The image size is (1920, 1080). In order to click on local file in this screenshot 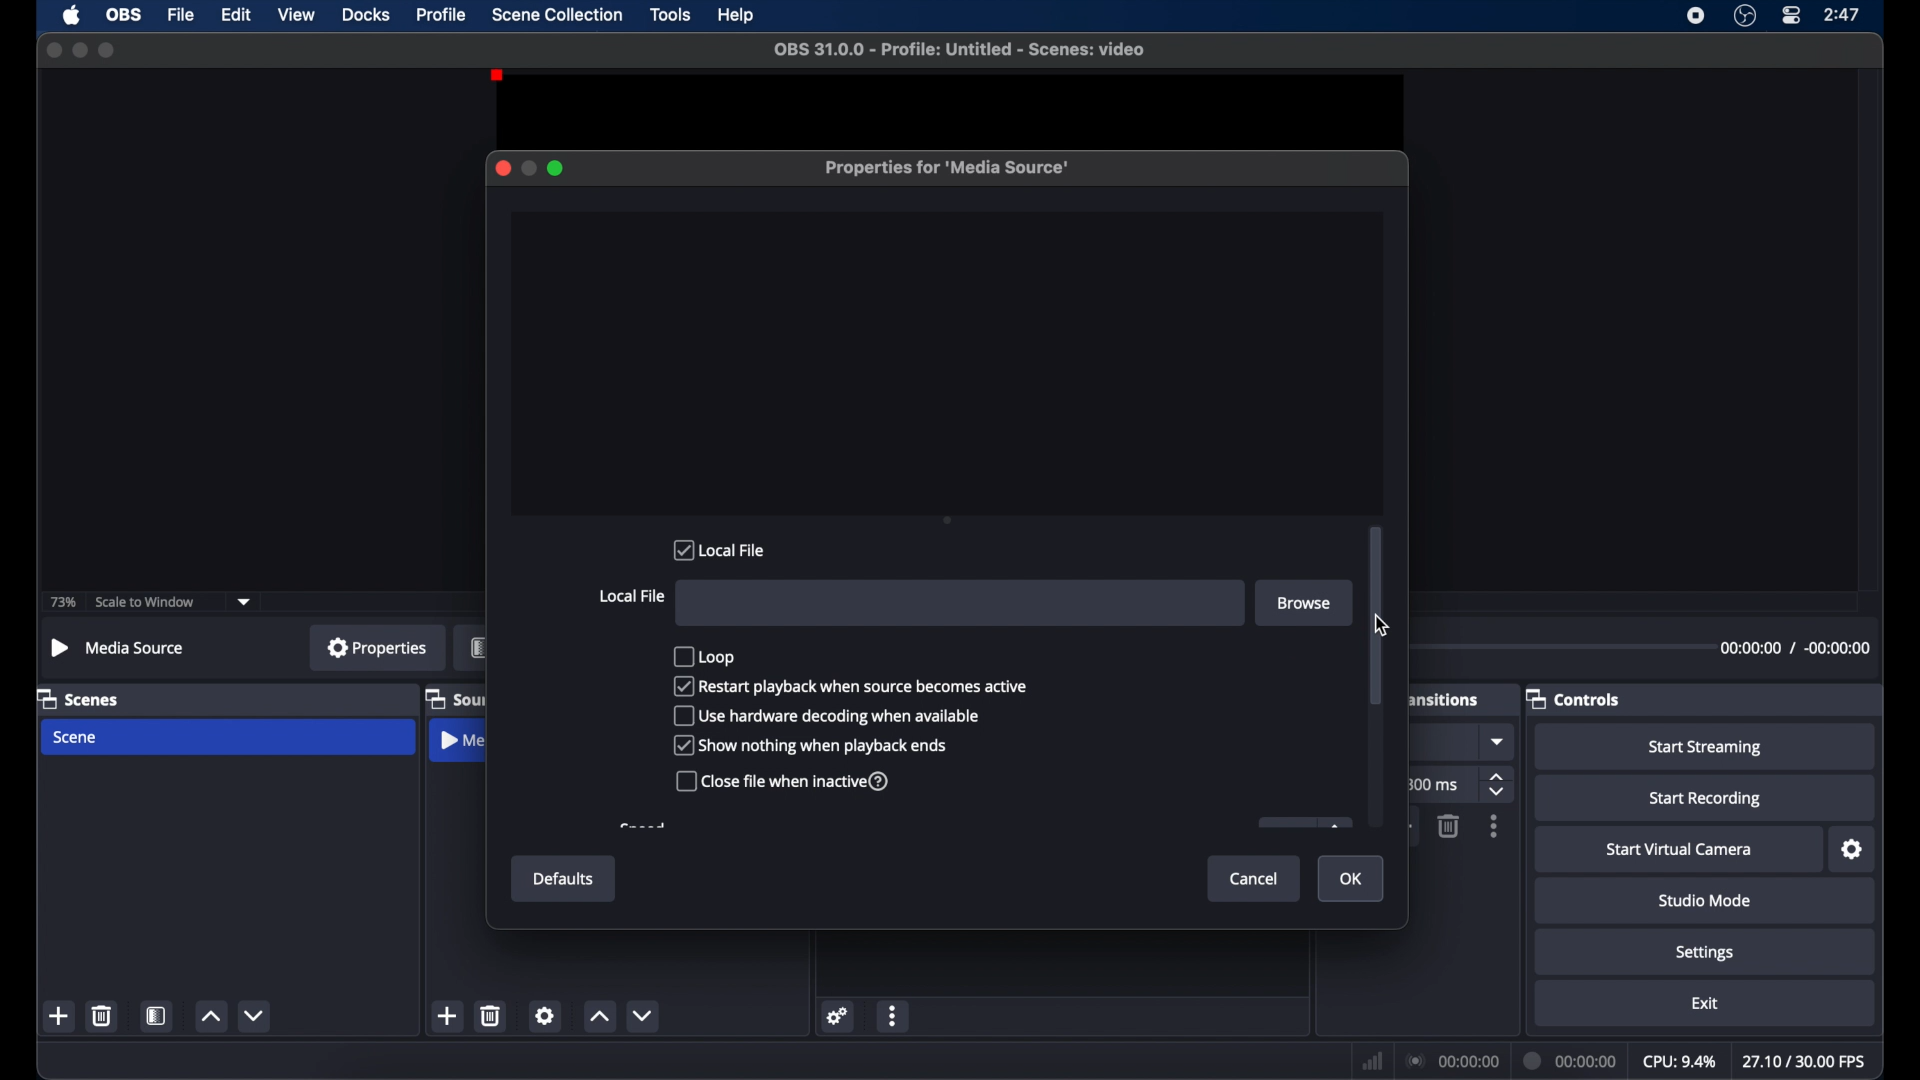, I will do `click(630, 597)`.